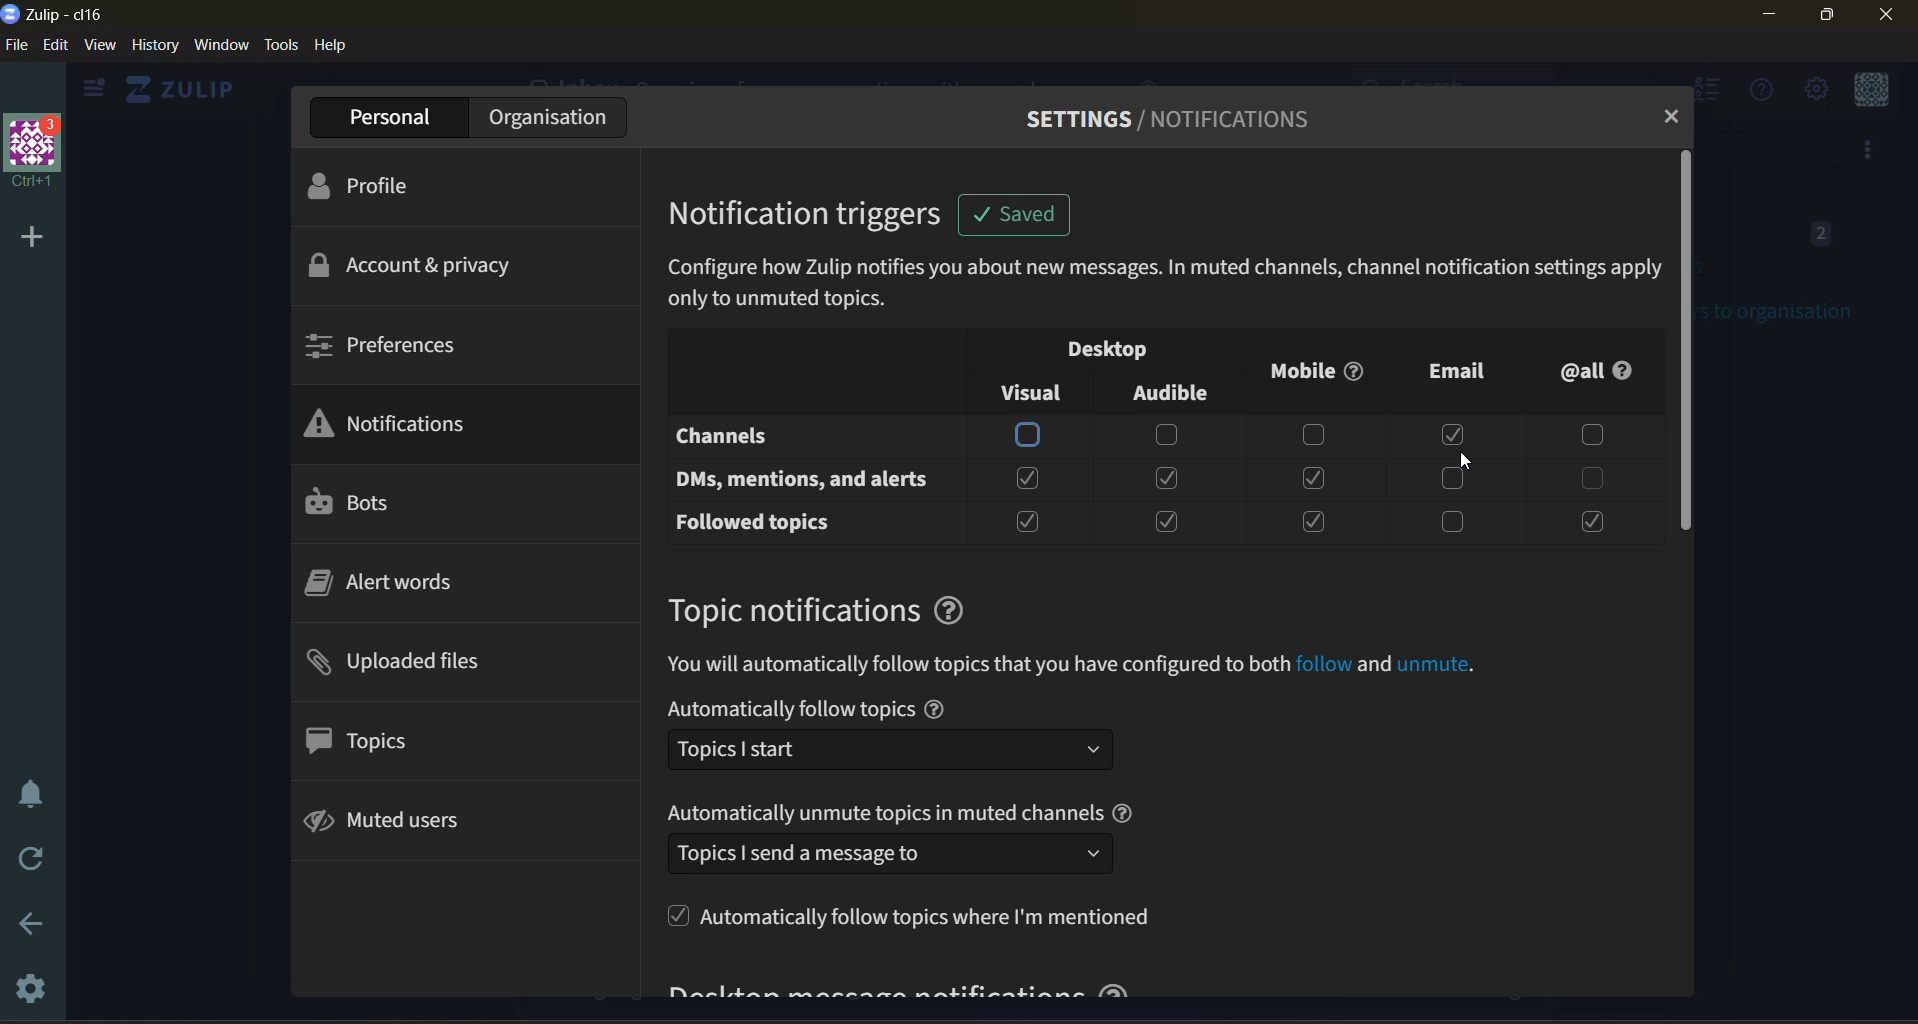 The image size is (1918, 1024). Describe the element at coordinates (392, 584) in the screenshot. I see `alert words` at that location.